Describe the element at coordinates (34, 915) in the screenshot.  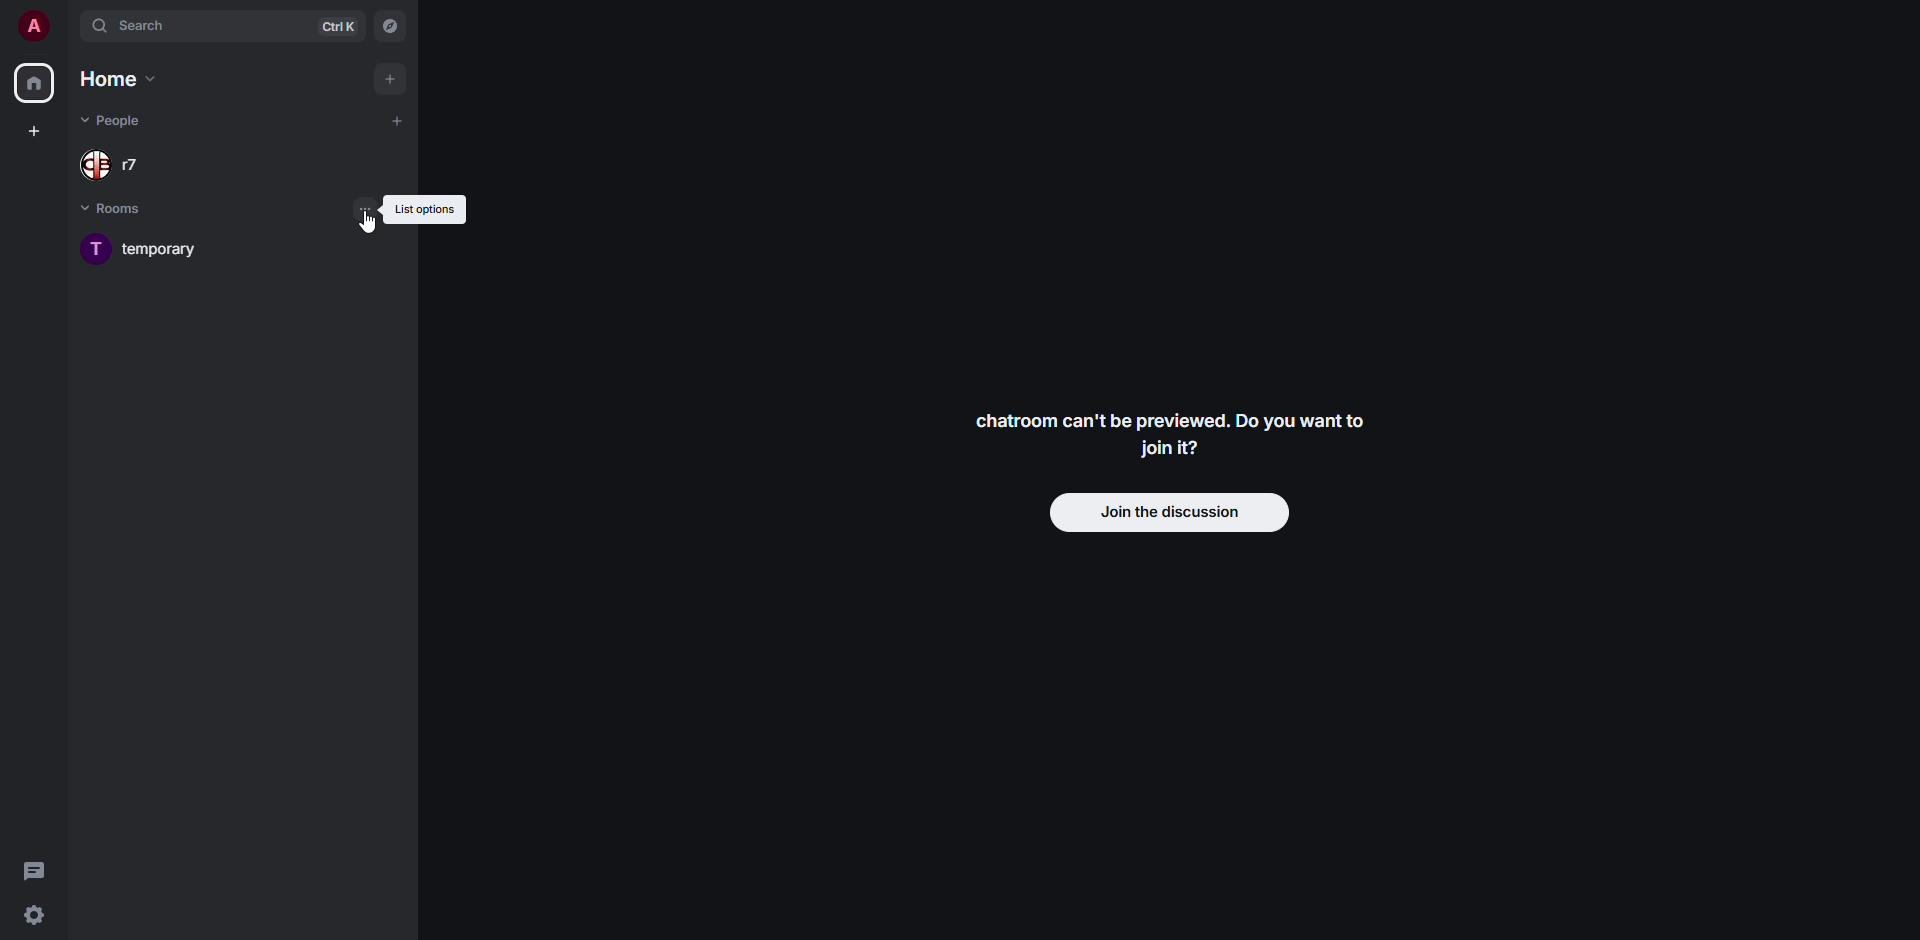
I see `quick settings` at that location.